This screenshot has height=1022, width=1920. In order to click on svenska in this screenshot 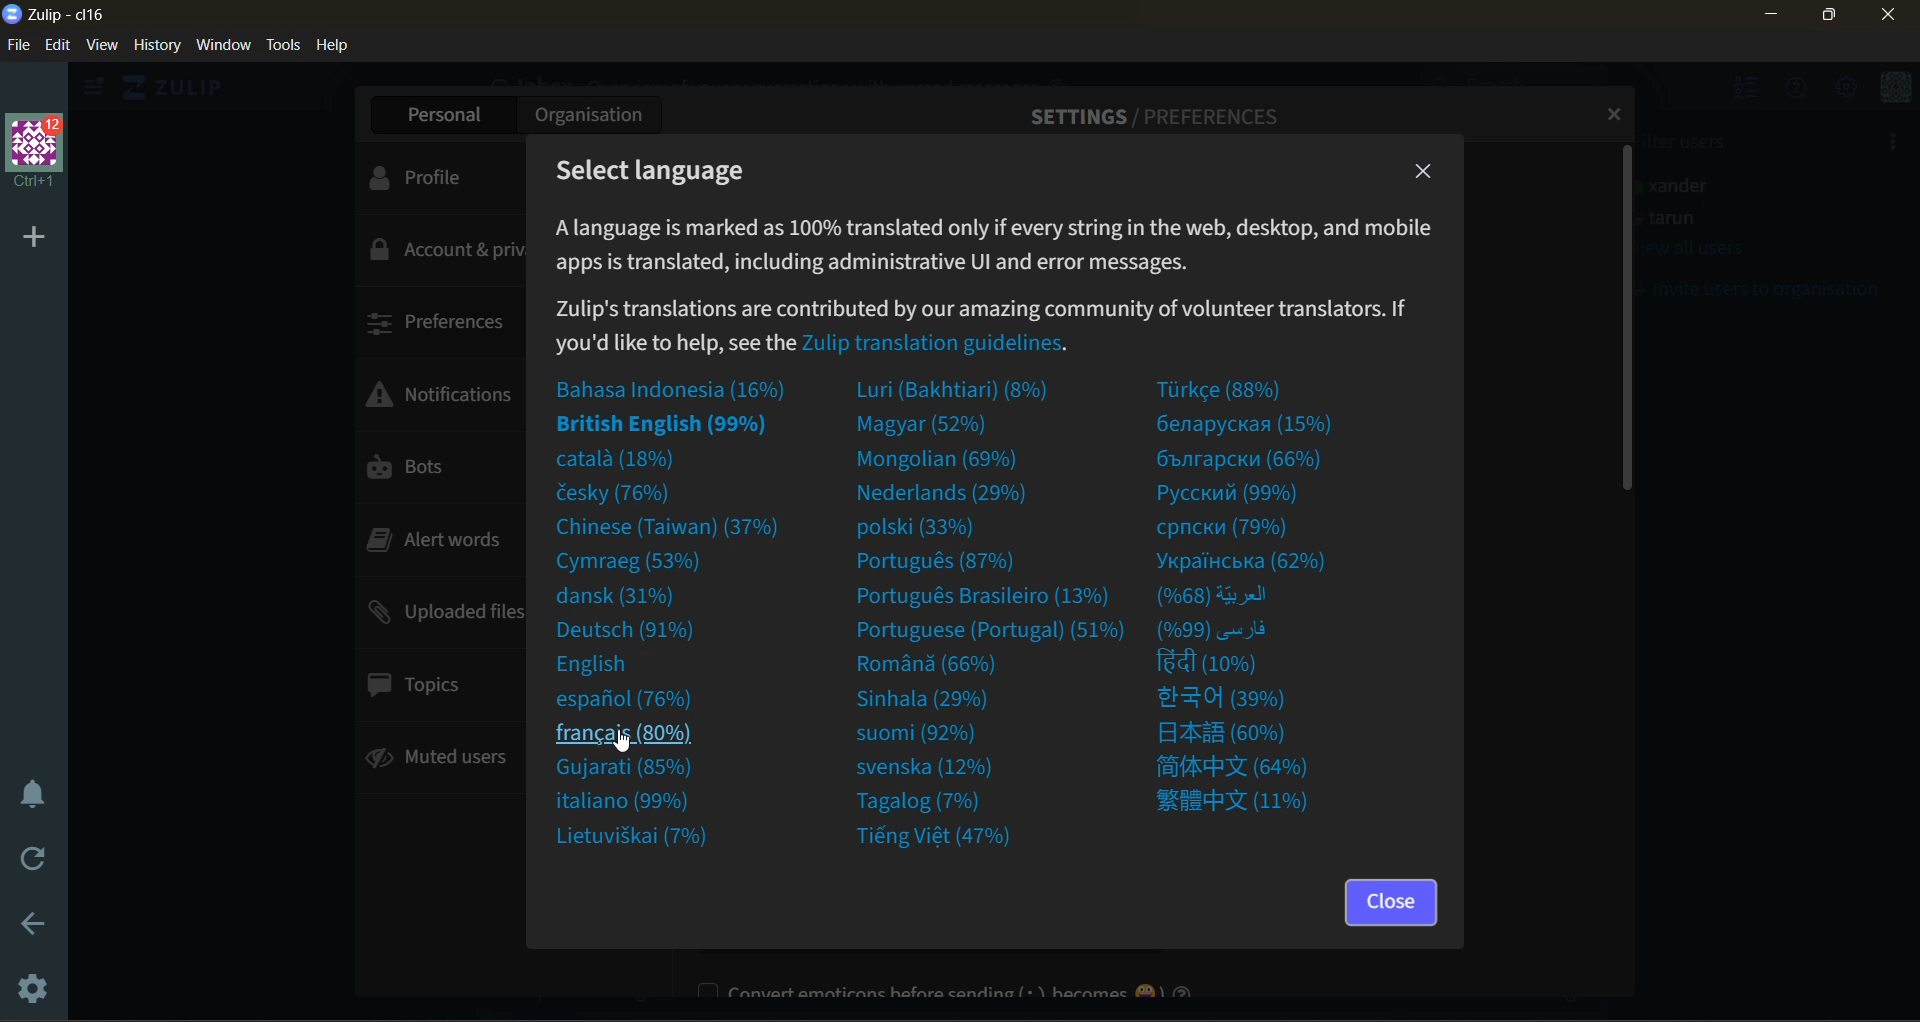, I will do `click(933, 766)`.